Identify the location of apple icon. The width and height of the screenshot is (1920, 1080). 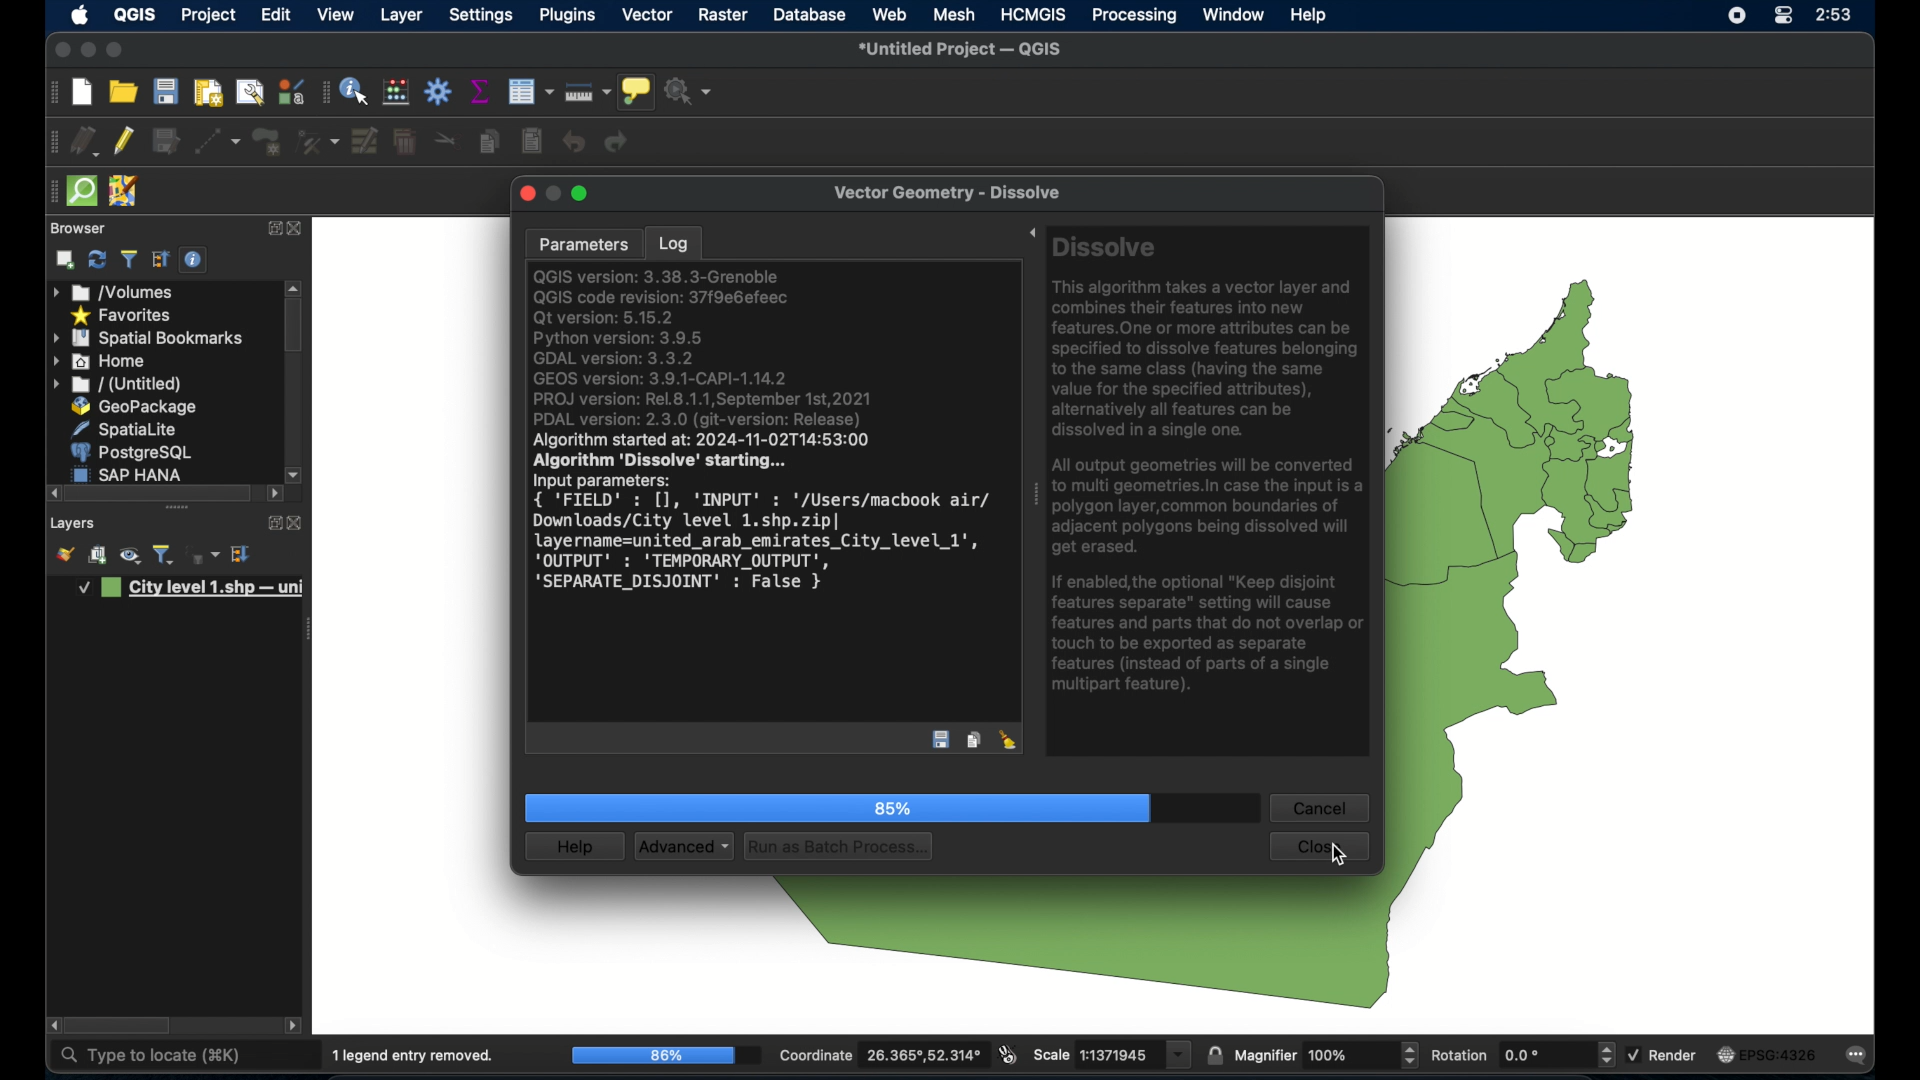
(81, 15).